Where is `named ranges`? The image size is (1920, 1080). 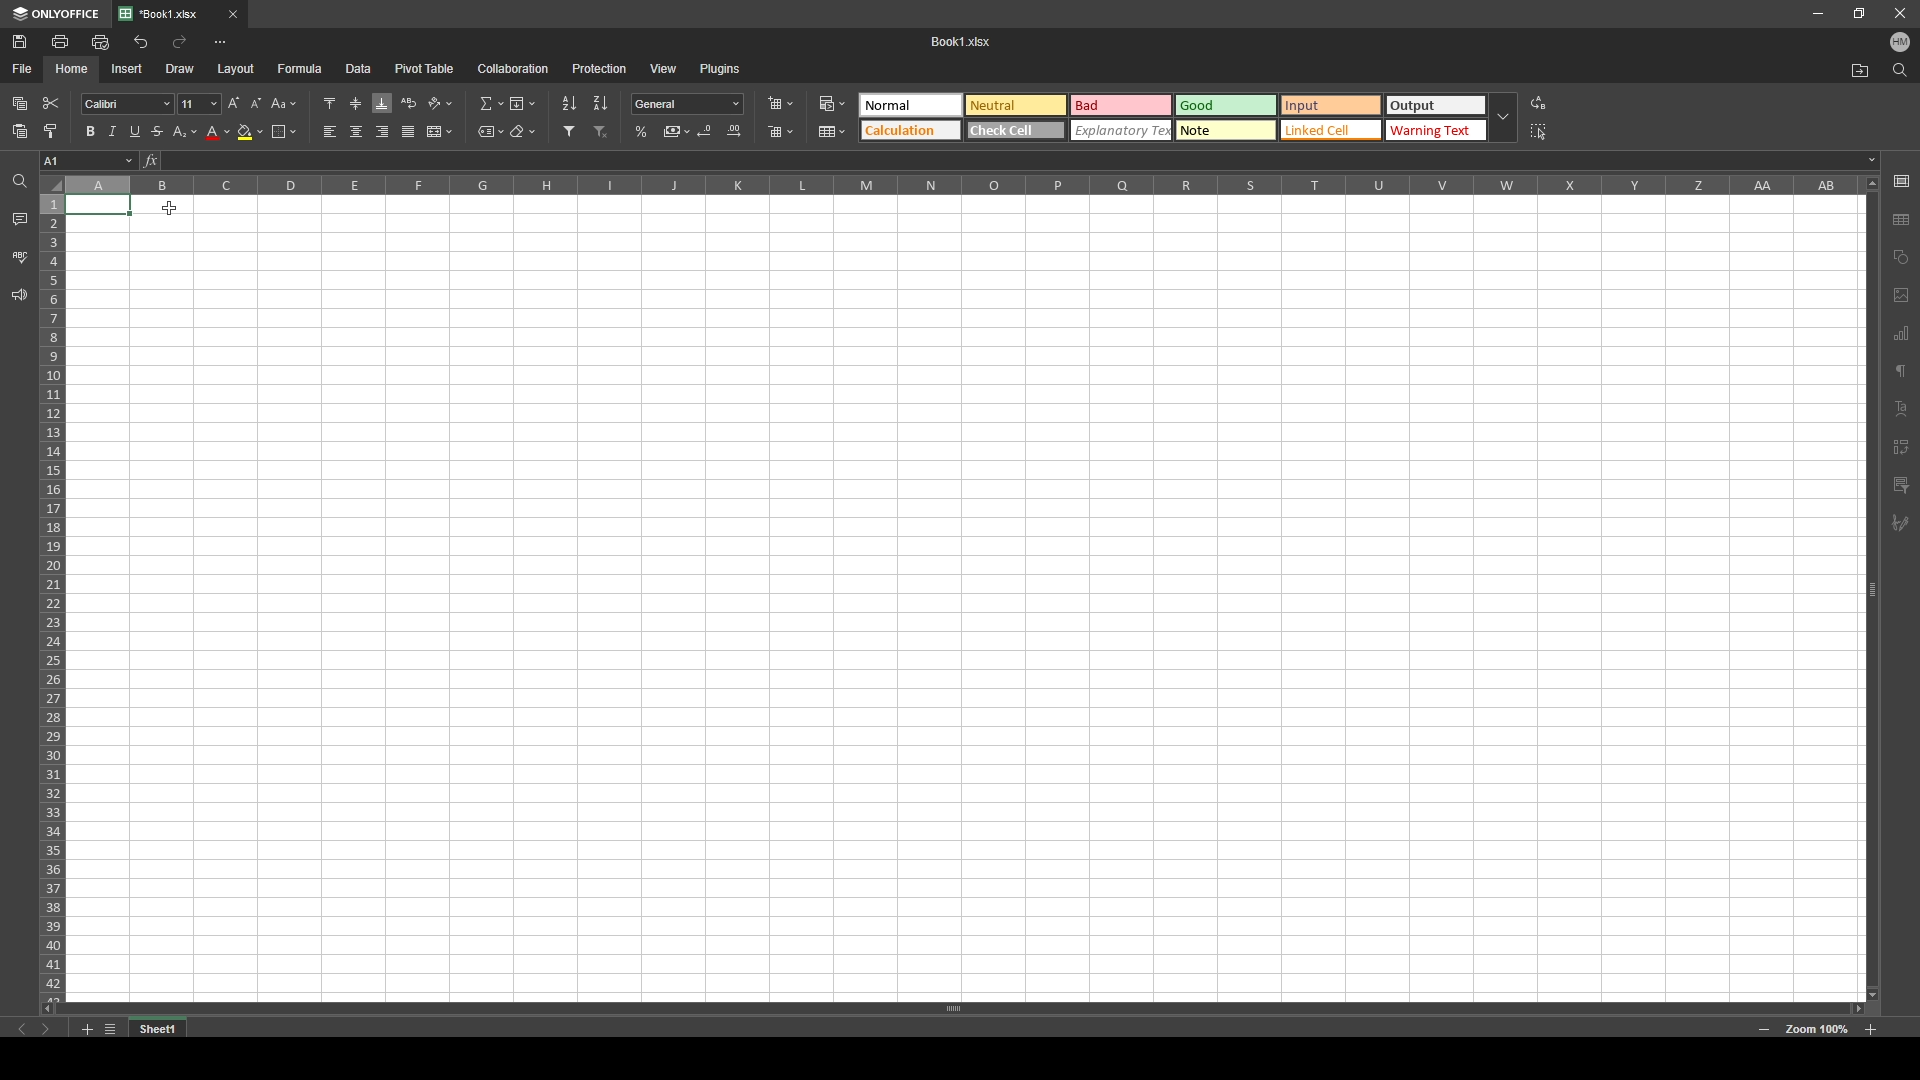
named ranges is located at coordinates (491, 130).